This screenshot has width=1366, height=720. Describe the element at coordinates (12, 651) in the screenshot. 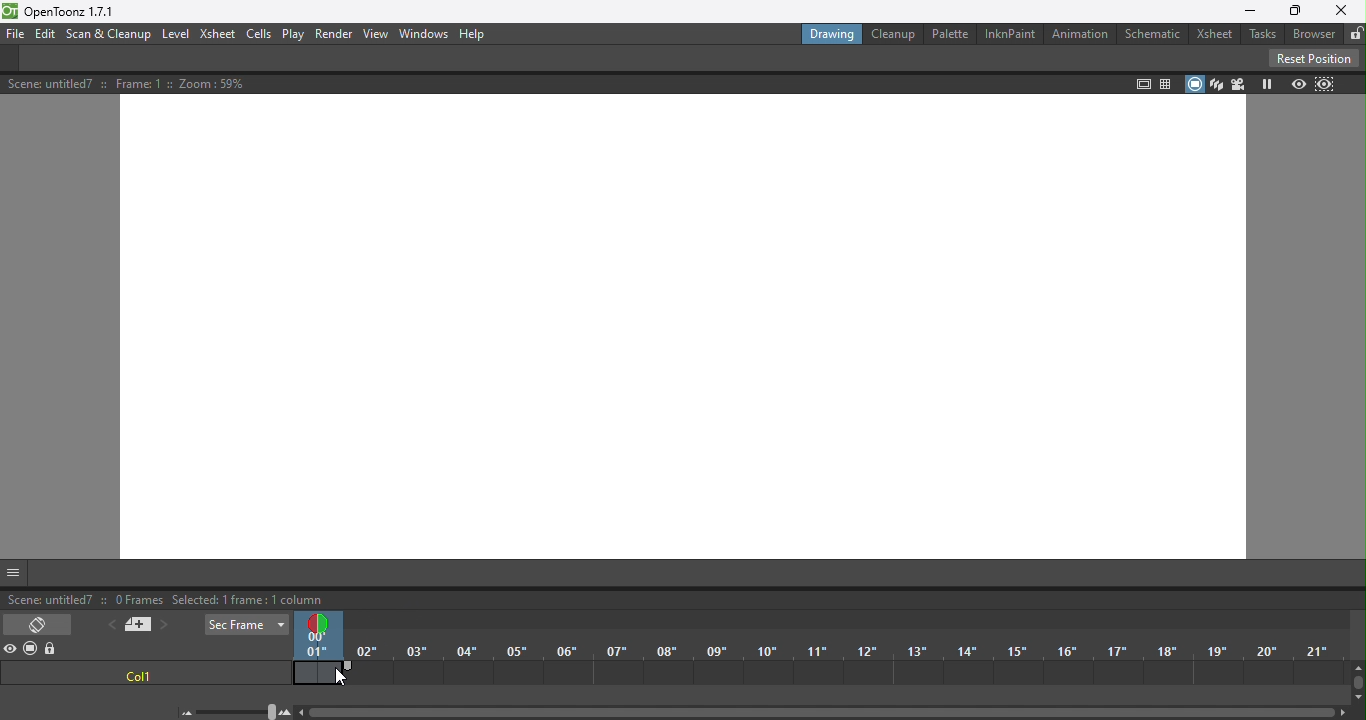

I see `Preview visibility toggle all` at that location.